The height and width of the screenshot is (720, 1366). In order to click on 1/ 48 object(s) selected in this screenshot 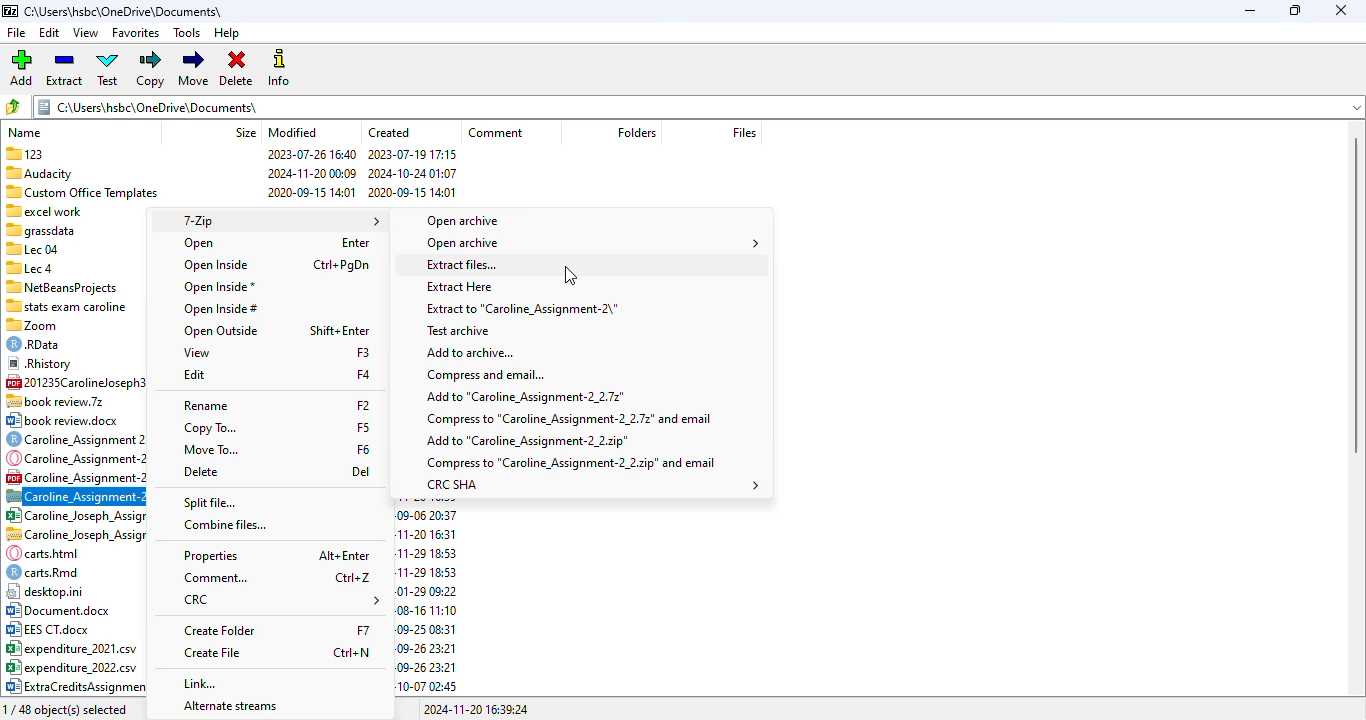, I will do `click(74, 708)`.